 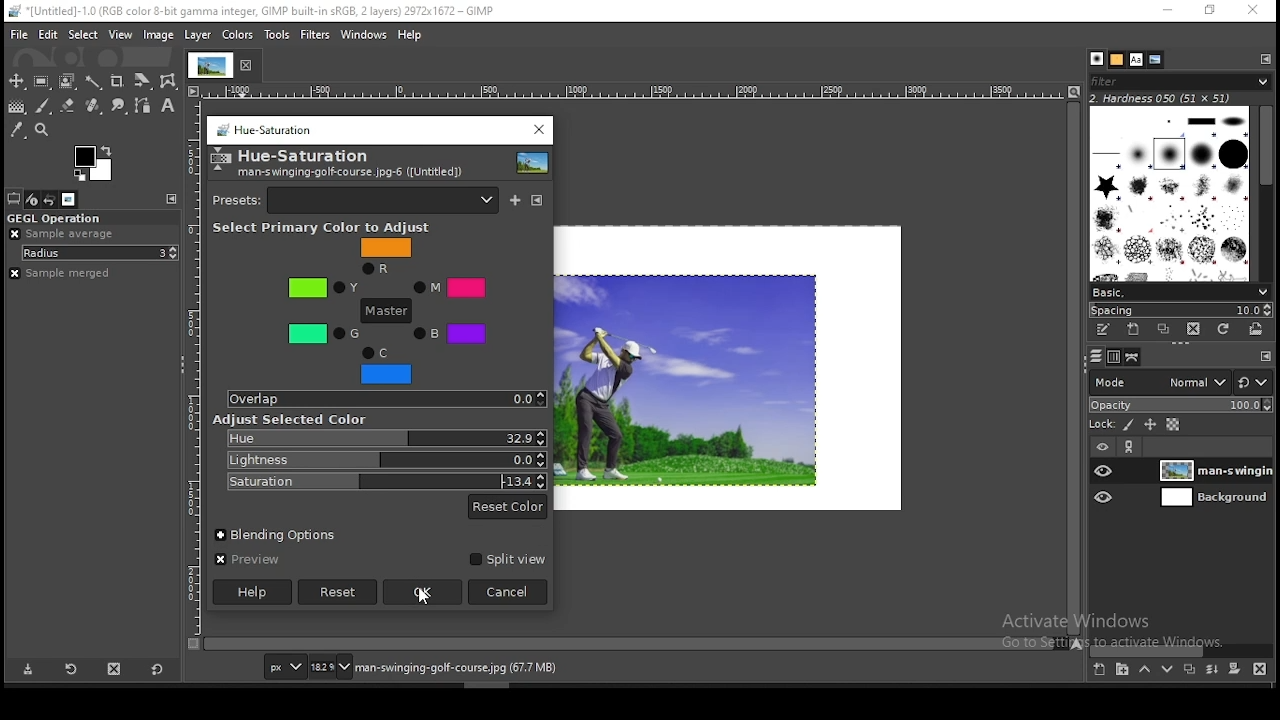 What do you see at coordinates (143, 82) in the screenshot?
I see `crop tool` at bounding box center [143, 82].